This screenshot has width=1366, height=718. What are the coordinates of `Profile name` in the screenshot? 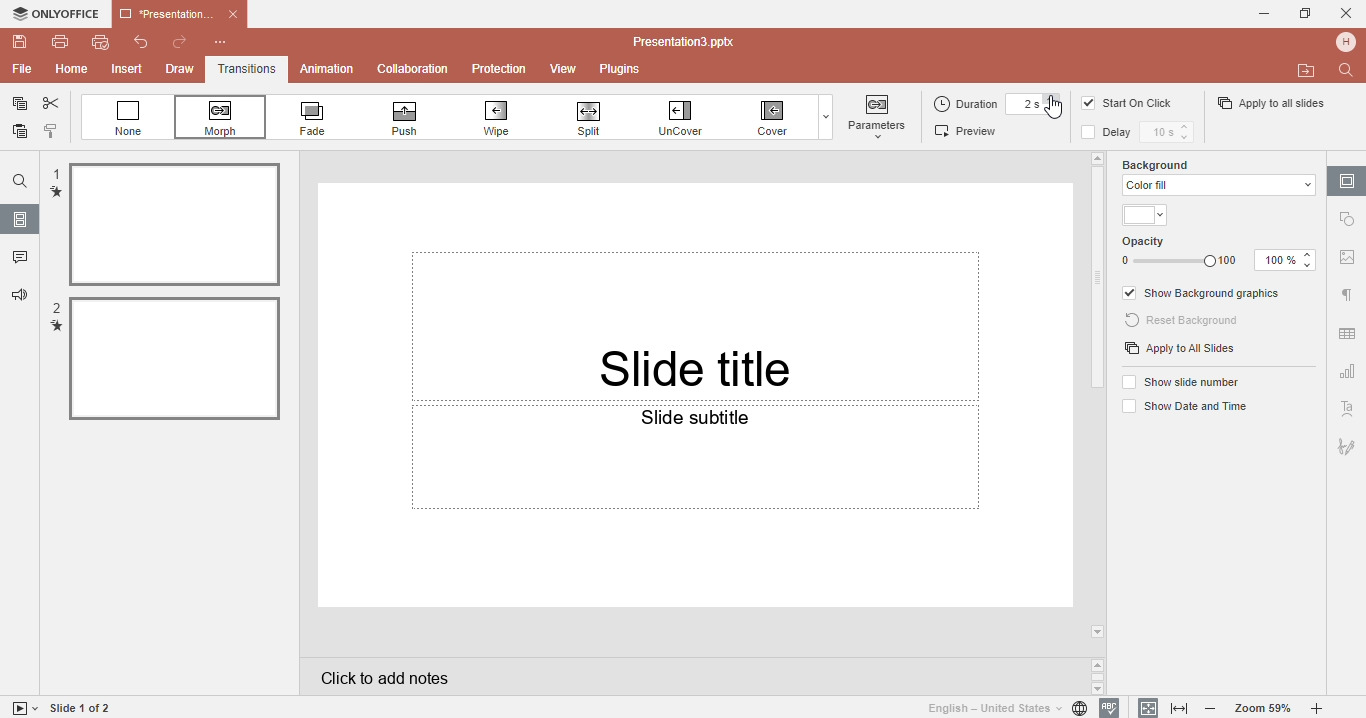 It's located at (1348, 41).